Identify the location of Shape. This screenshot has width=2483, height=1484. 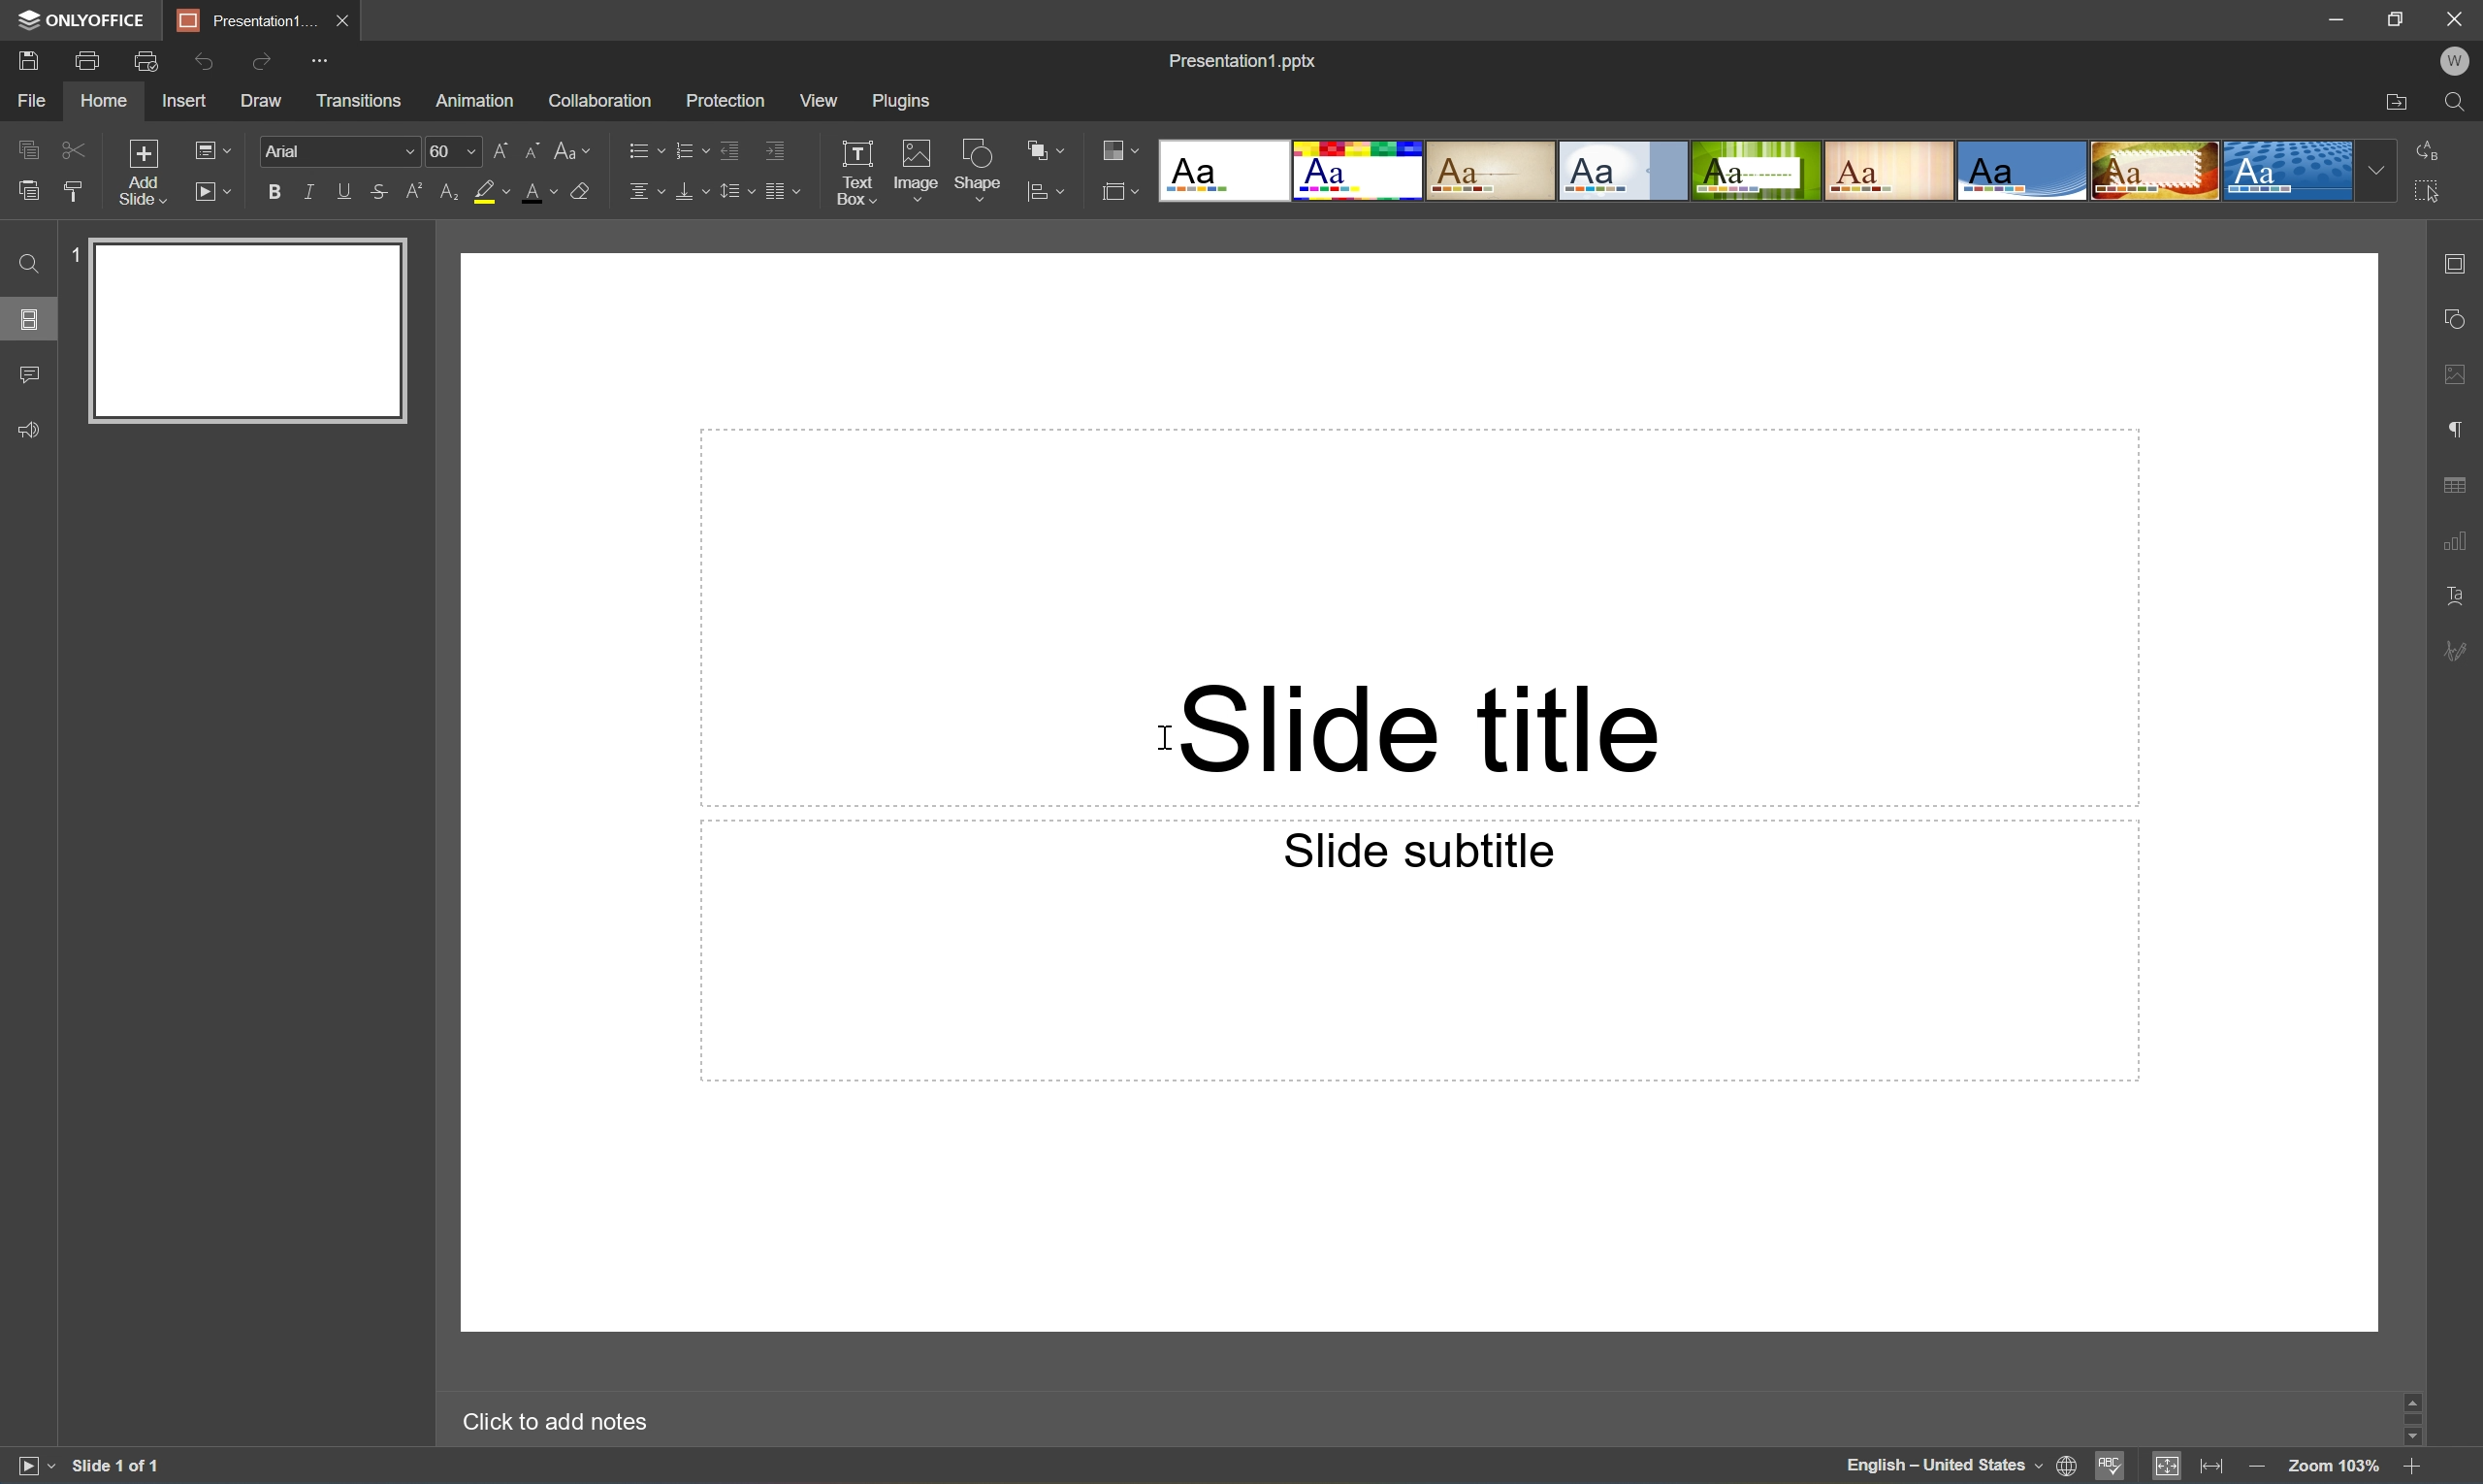
(979, 167).